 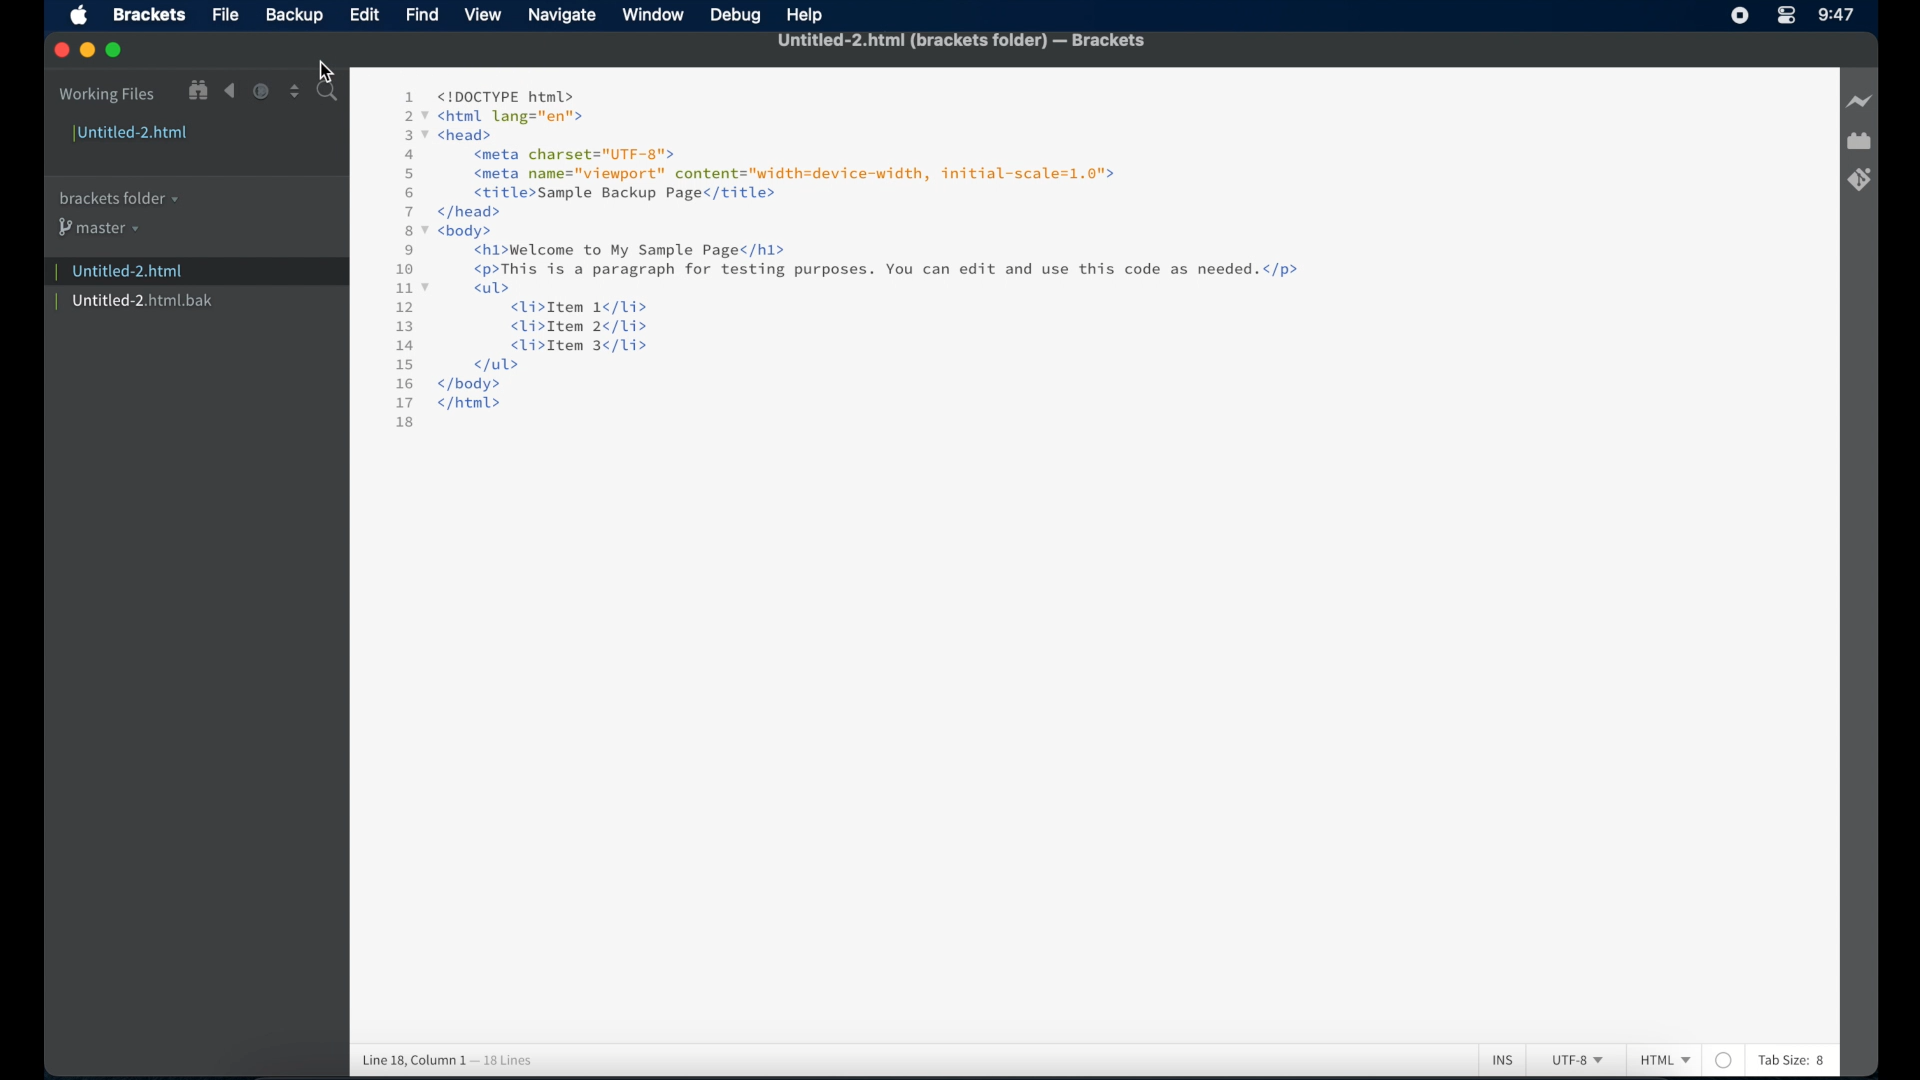 What do you see at coordinates (961, 41) in the screenshot?
I see `untitled-2.html (brackets folder) - brackets` at bounding box center [961, 41].